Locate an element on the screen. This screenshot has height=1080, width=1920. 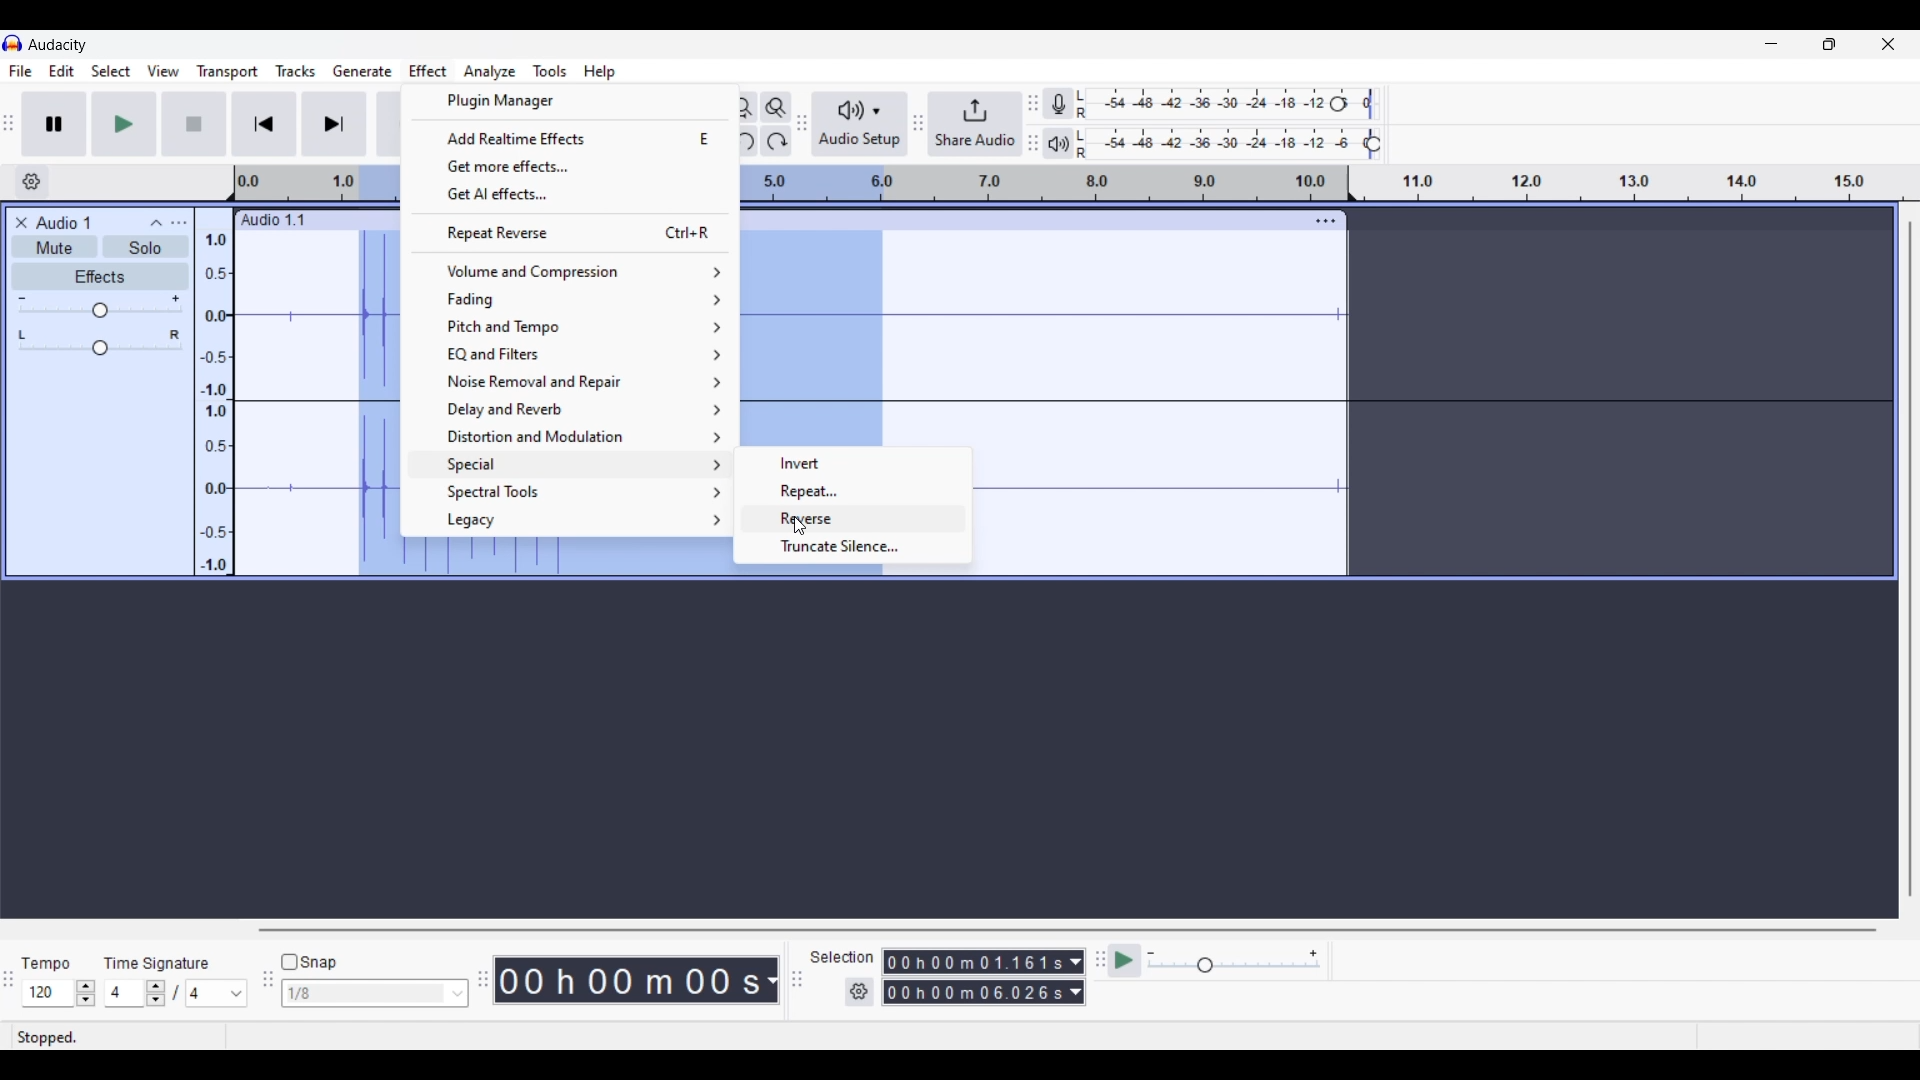
Portion of recorded audio track selected is located at coordinates (567, 561).